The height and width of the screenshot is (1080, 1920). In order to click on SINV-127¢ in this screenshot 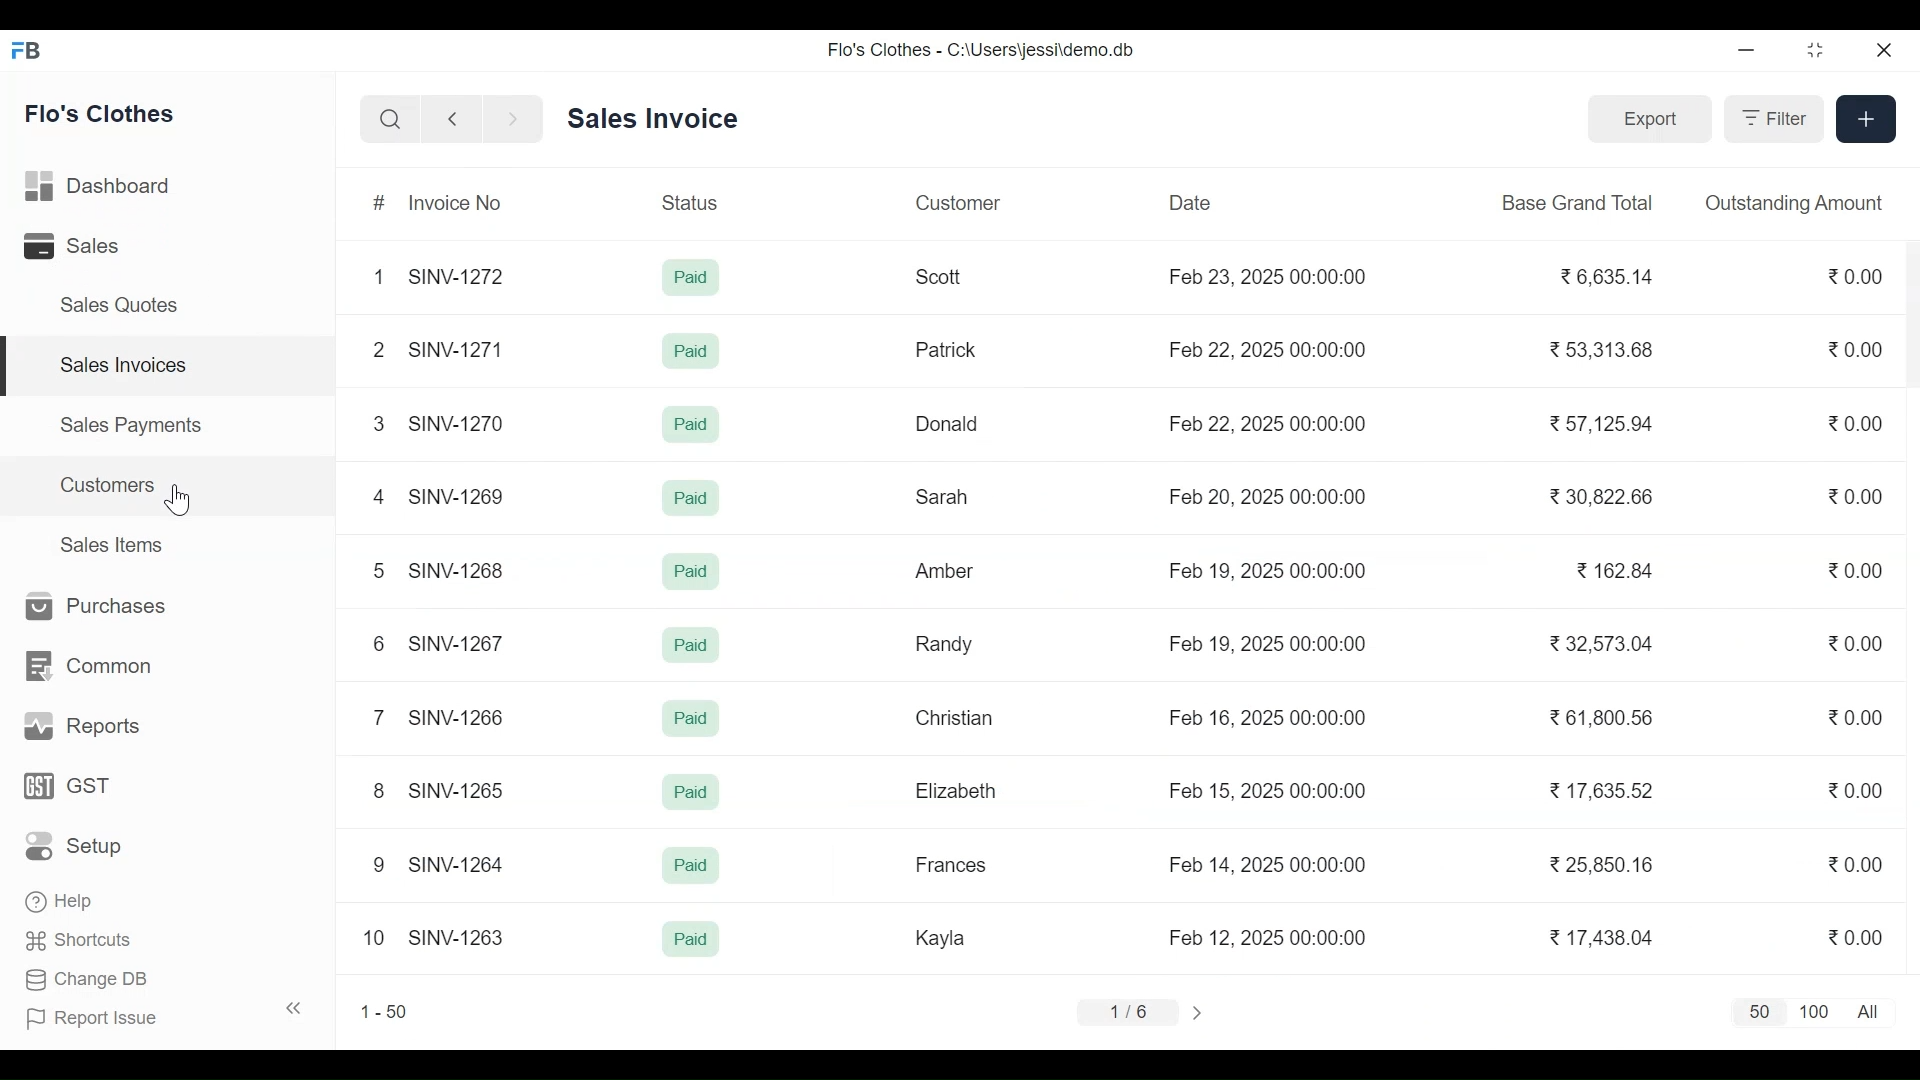, I will do `click(453, 422)`.